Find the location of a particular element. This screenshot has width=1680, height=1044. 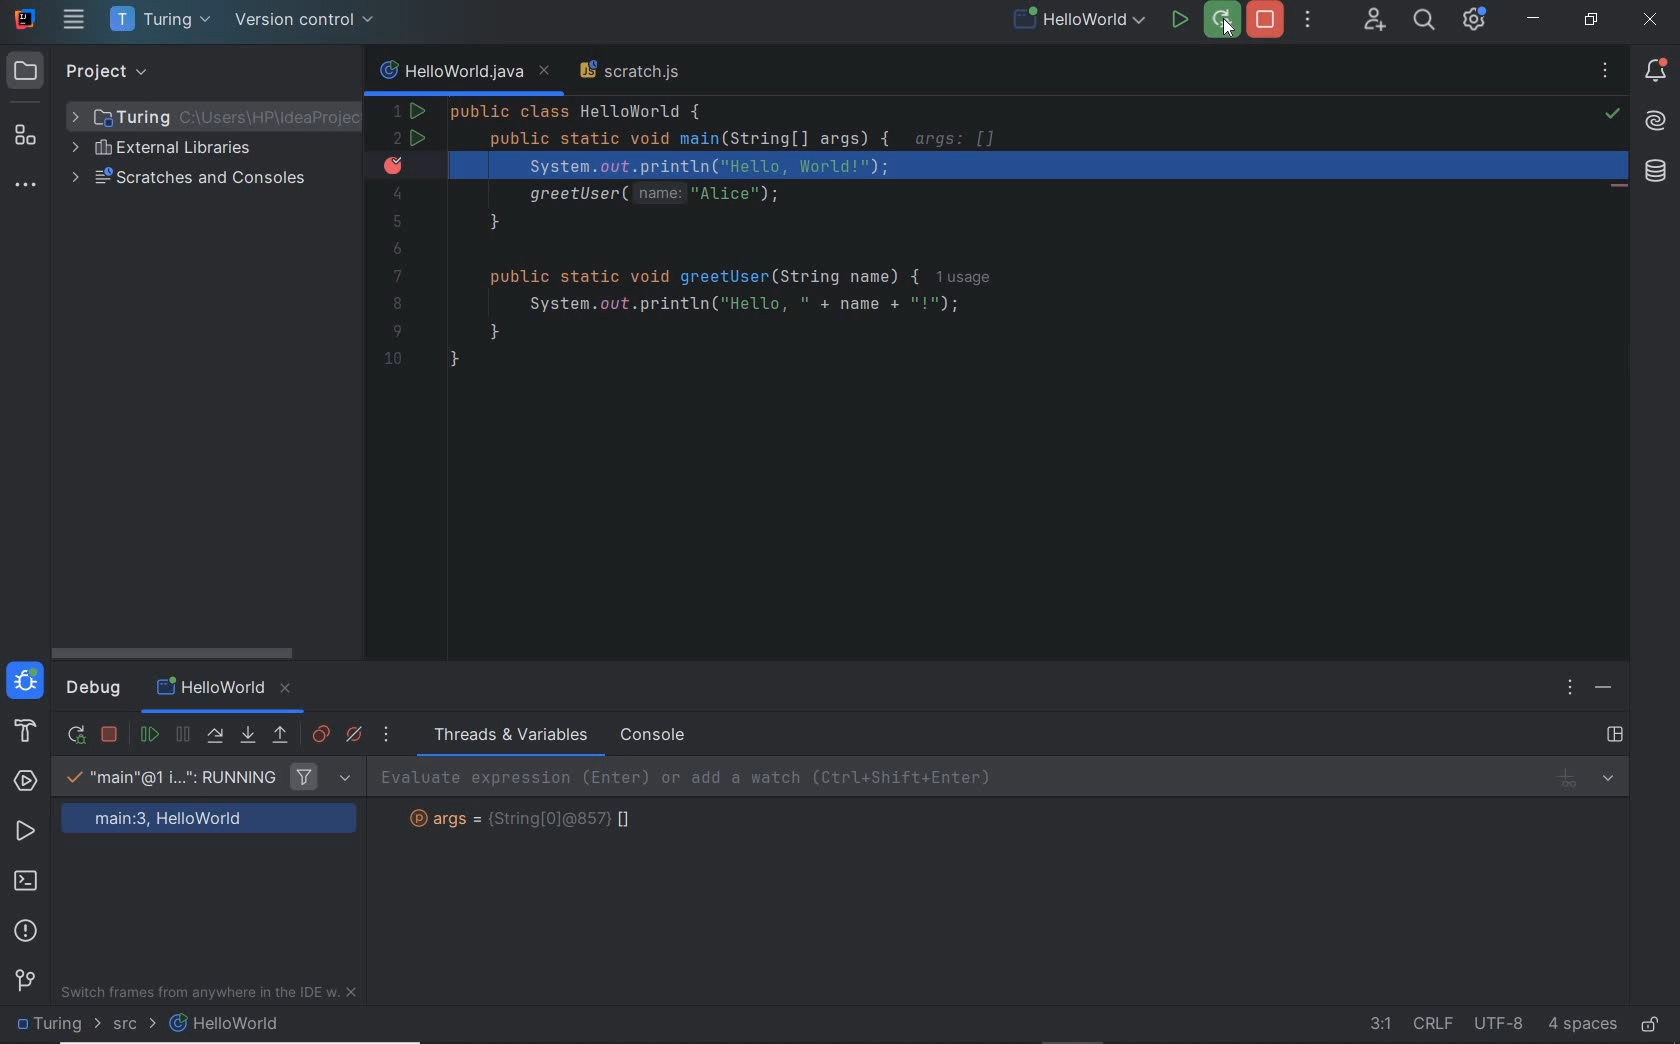

make file ready only is located at coordinates (1648, 1026).